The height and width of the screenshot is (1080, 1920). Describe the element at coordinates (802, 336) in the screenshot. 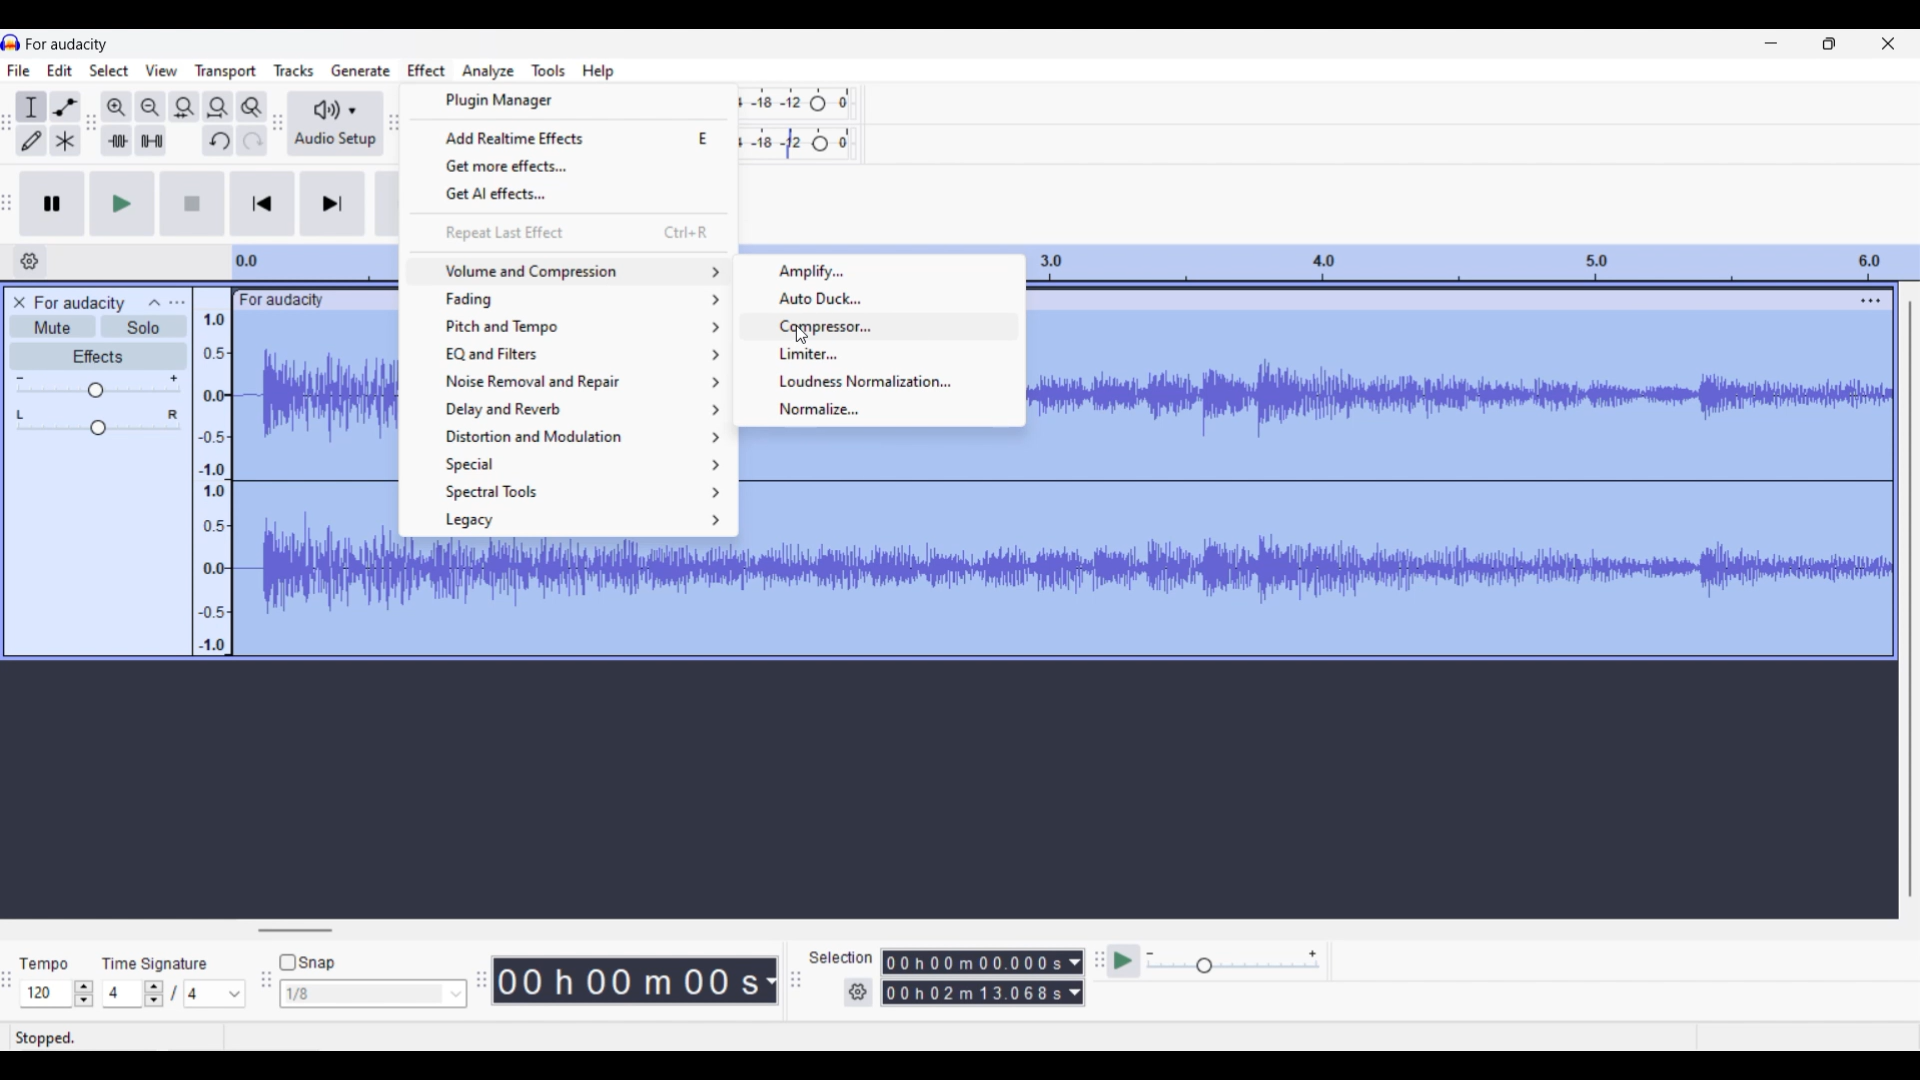

I see `Cursor clicking on Compressor` at that location.